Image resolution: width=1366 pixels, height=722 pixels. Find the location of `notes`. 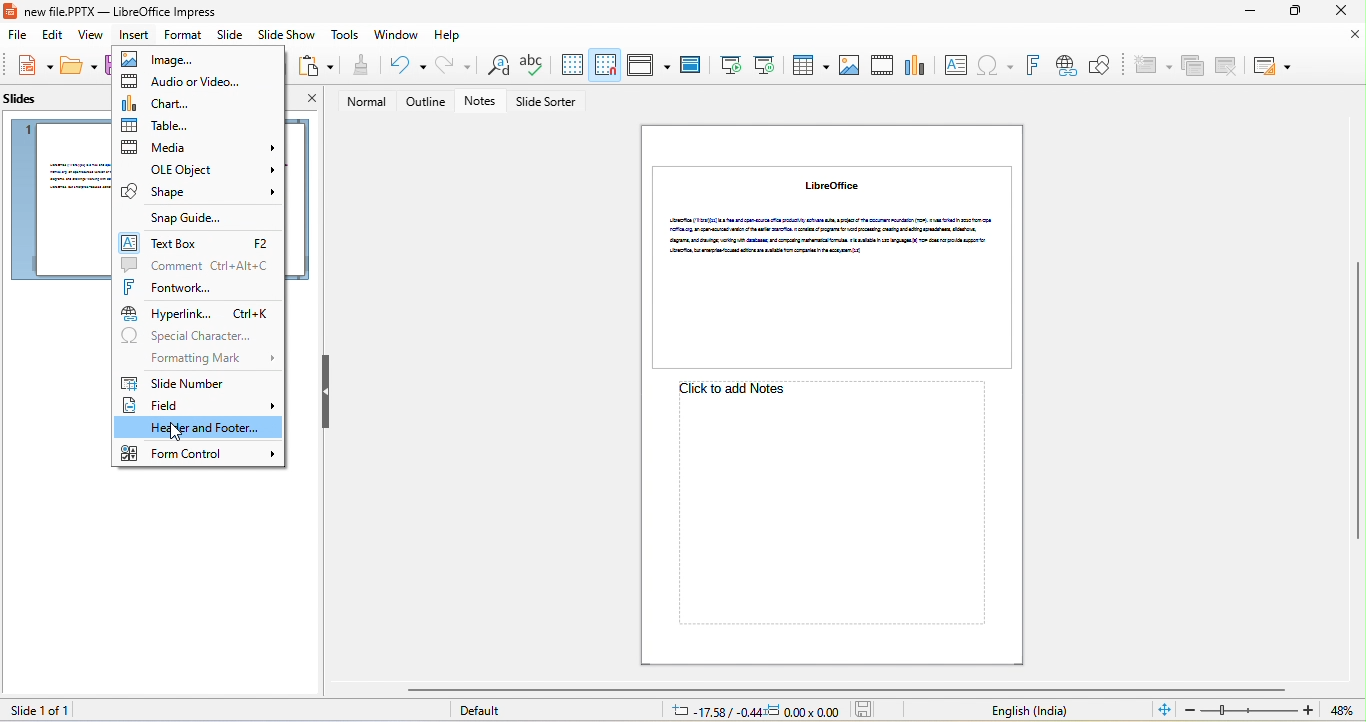

notes is located at coordinates (484, 102).